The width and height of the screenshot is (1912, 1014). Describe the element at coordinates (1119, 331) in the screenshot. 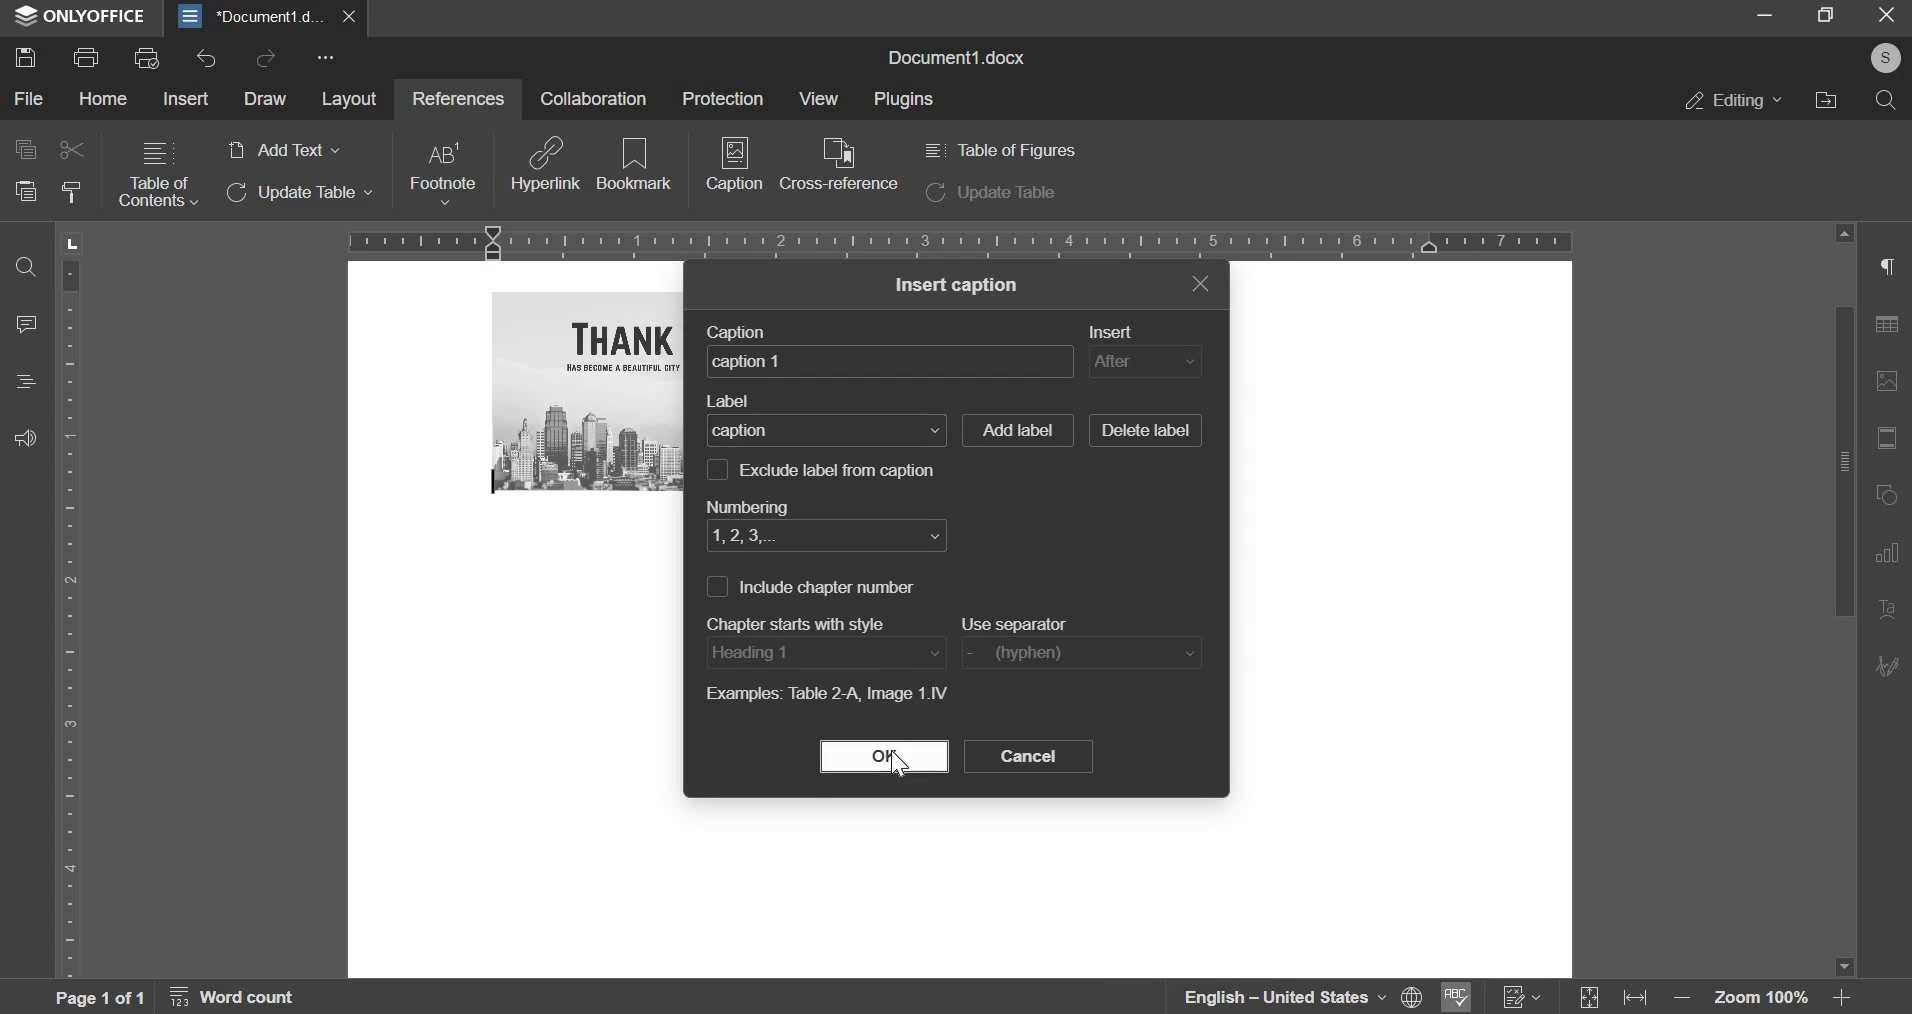

I see `insert` at that location.